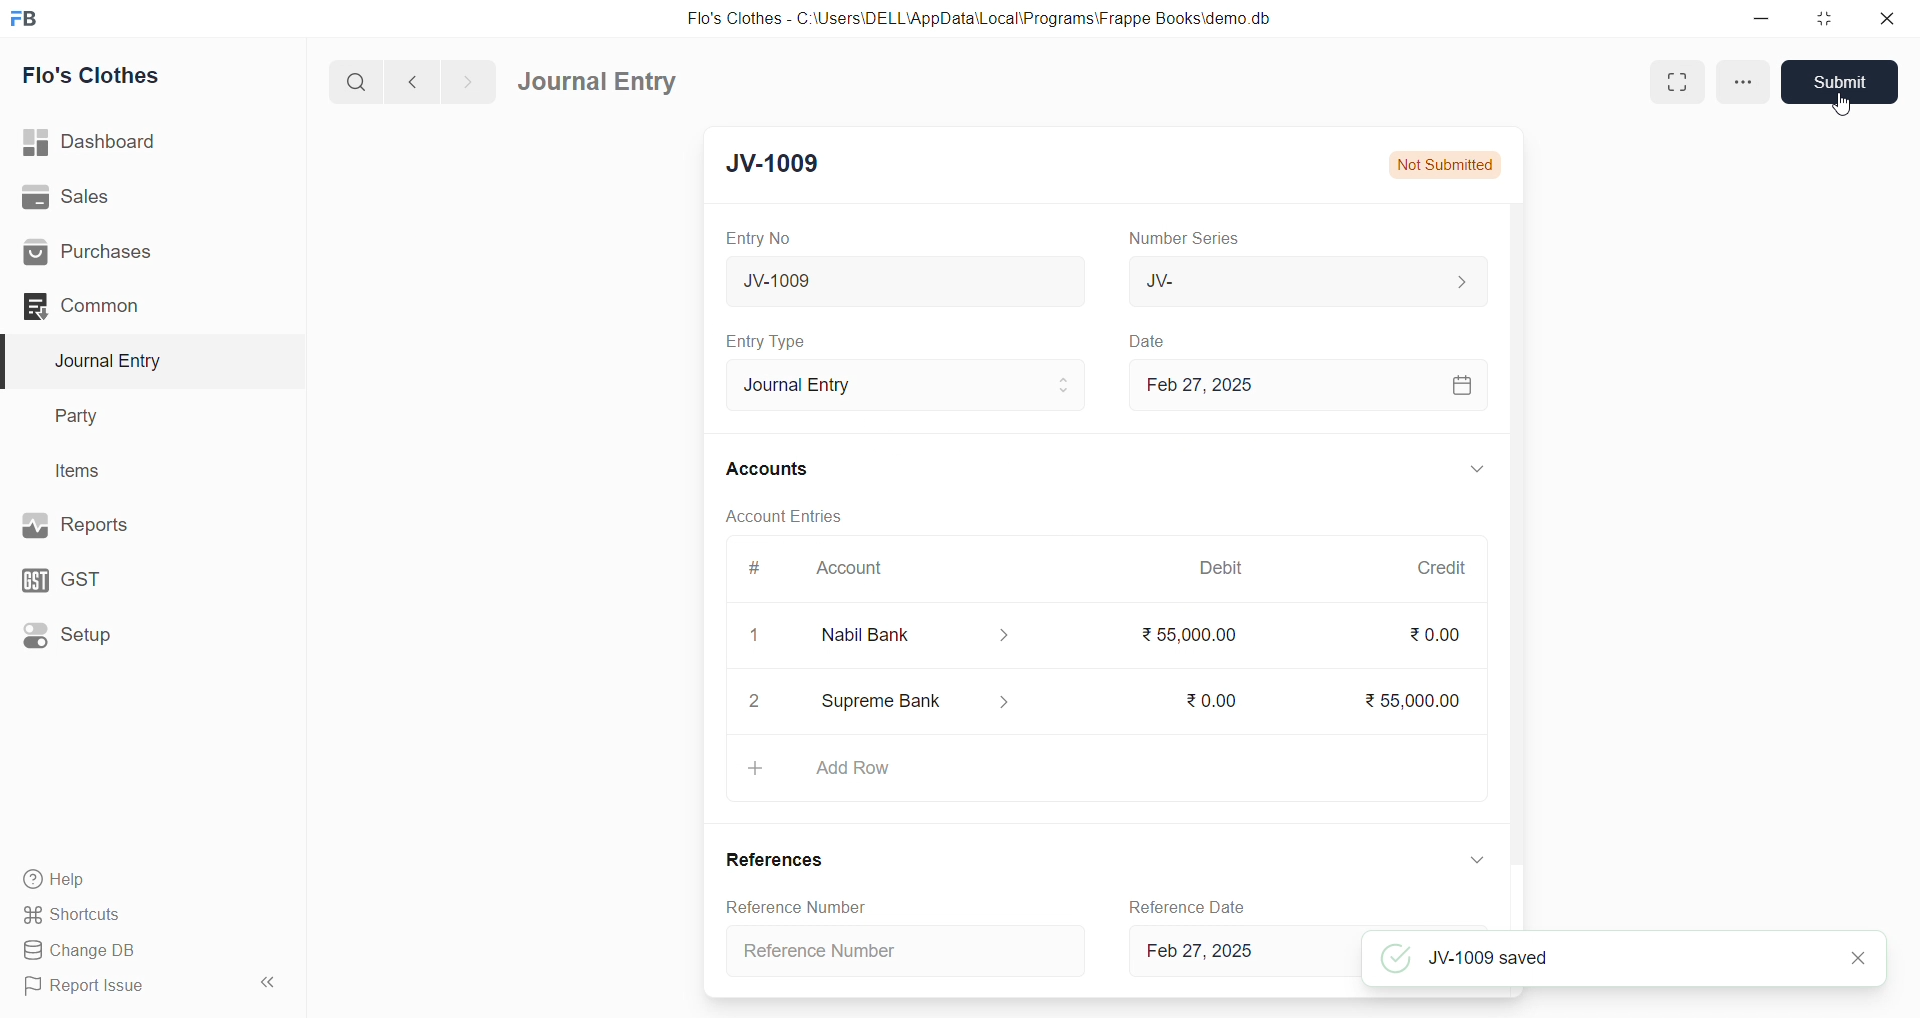 The height and width of the screenshot is (1018, 1920). I want to click on JV-1009, so click(906, 281).